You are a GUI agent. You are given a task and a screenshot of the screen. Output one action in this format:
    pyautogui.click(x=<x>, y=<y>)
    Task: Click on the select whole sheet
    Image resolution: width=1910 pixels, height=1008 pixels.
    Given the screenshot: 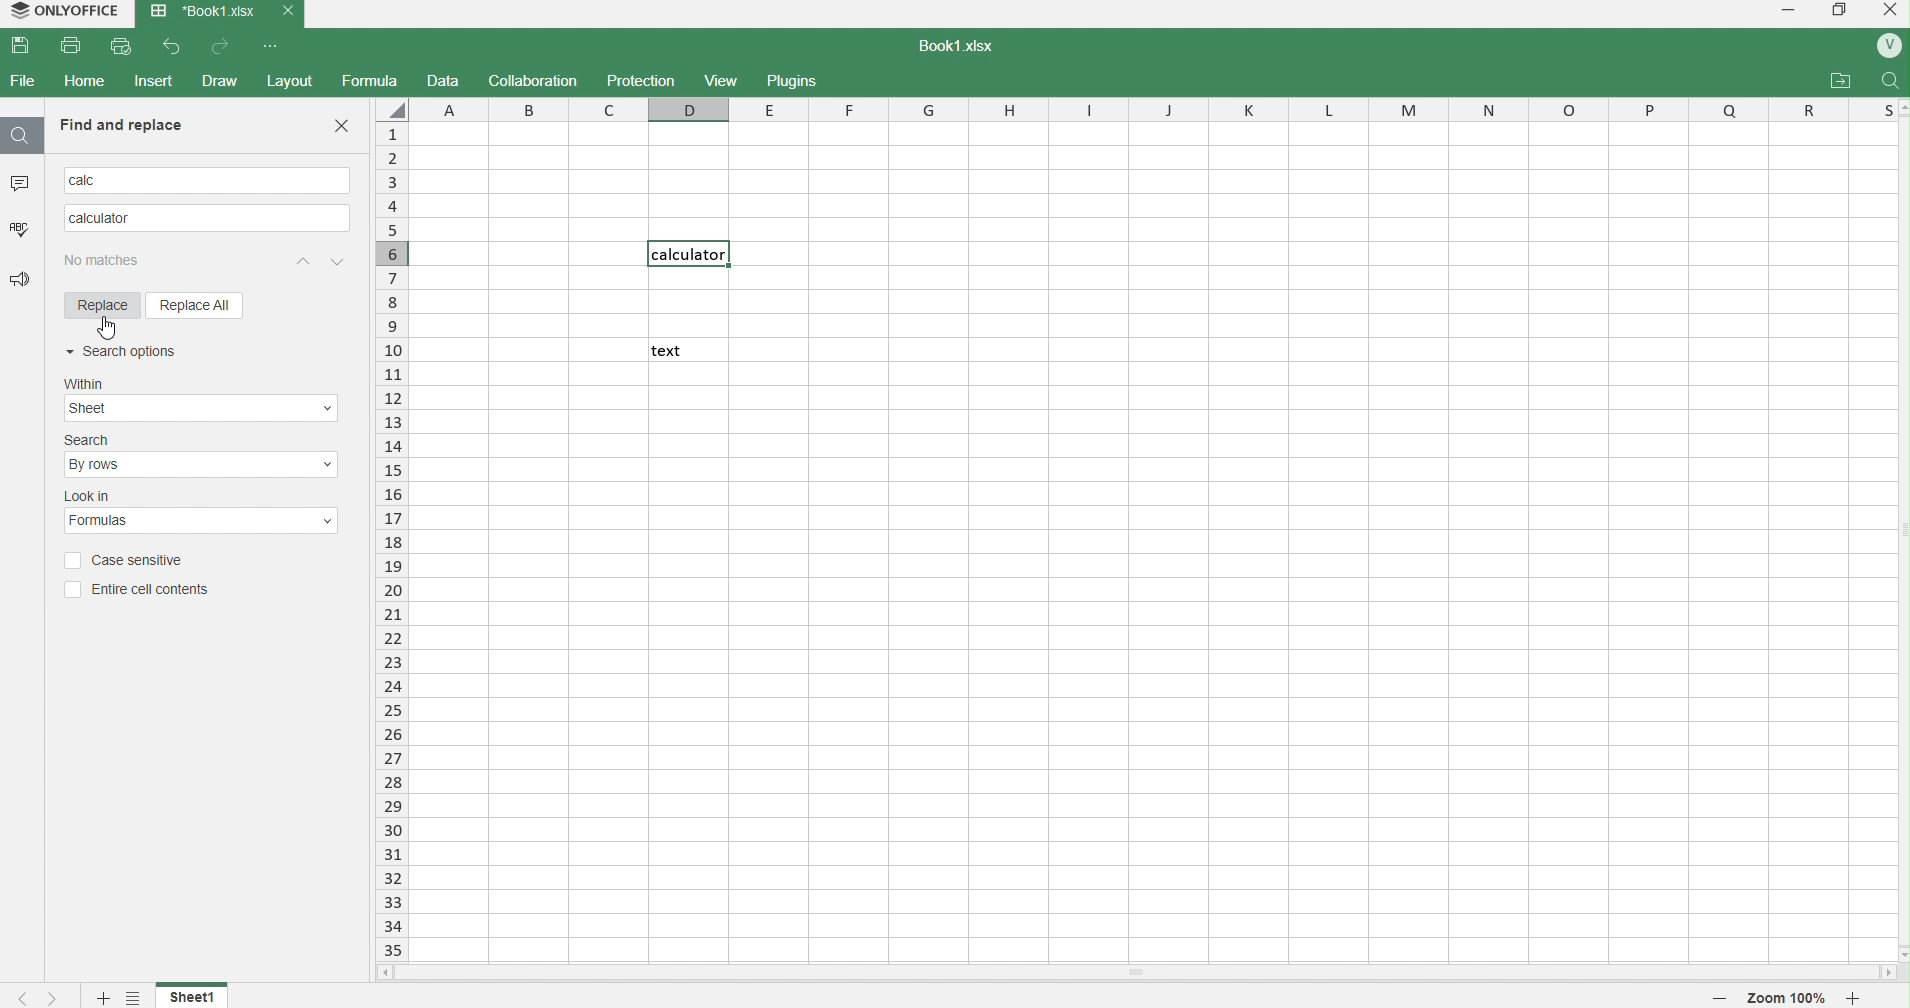 What is the action you would take?
    pyautogui.click(x=395, y=108)
    